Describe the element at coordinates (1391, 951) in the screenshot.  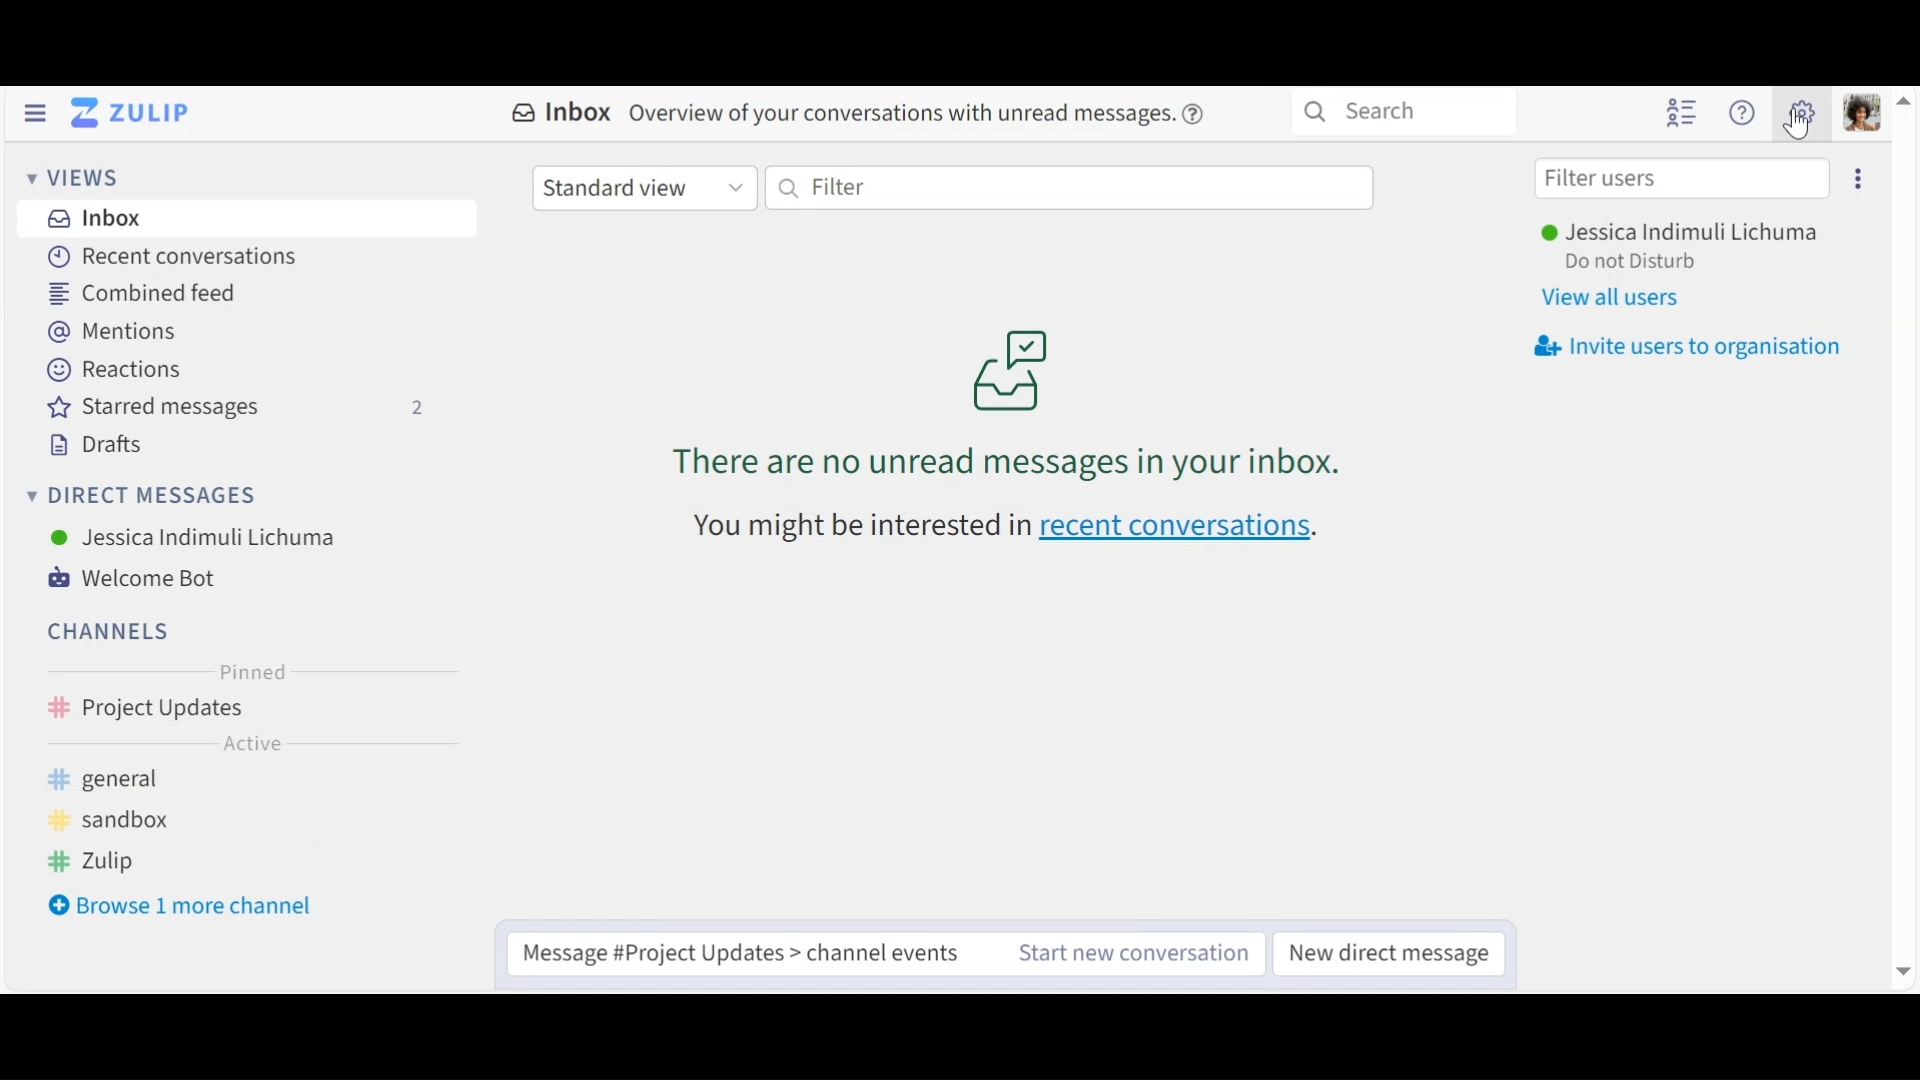
I see `New Direct Message` at that location.